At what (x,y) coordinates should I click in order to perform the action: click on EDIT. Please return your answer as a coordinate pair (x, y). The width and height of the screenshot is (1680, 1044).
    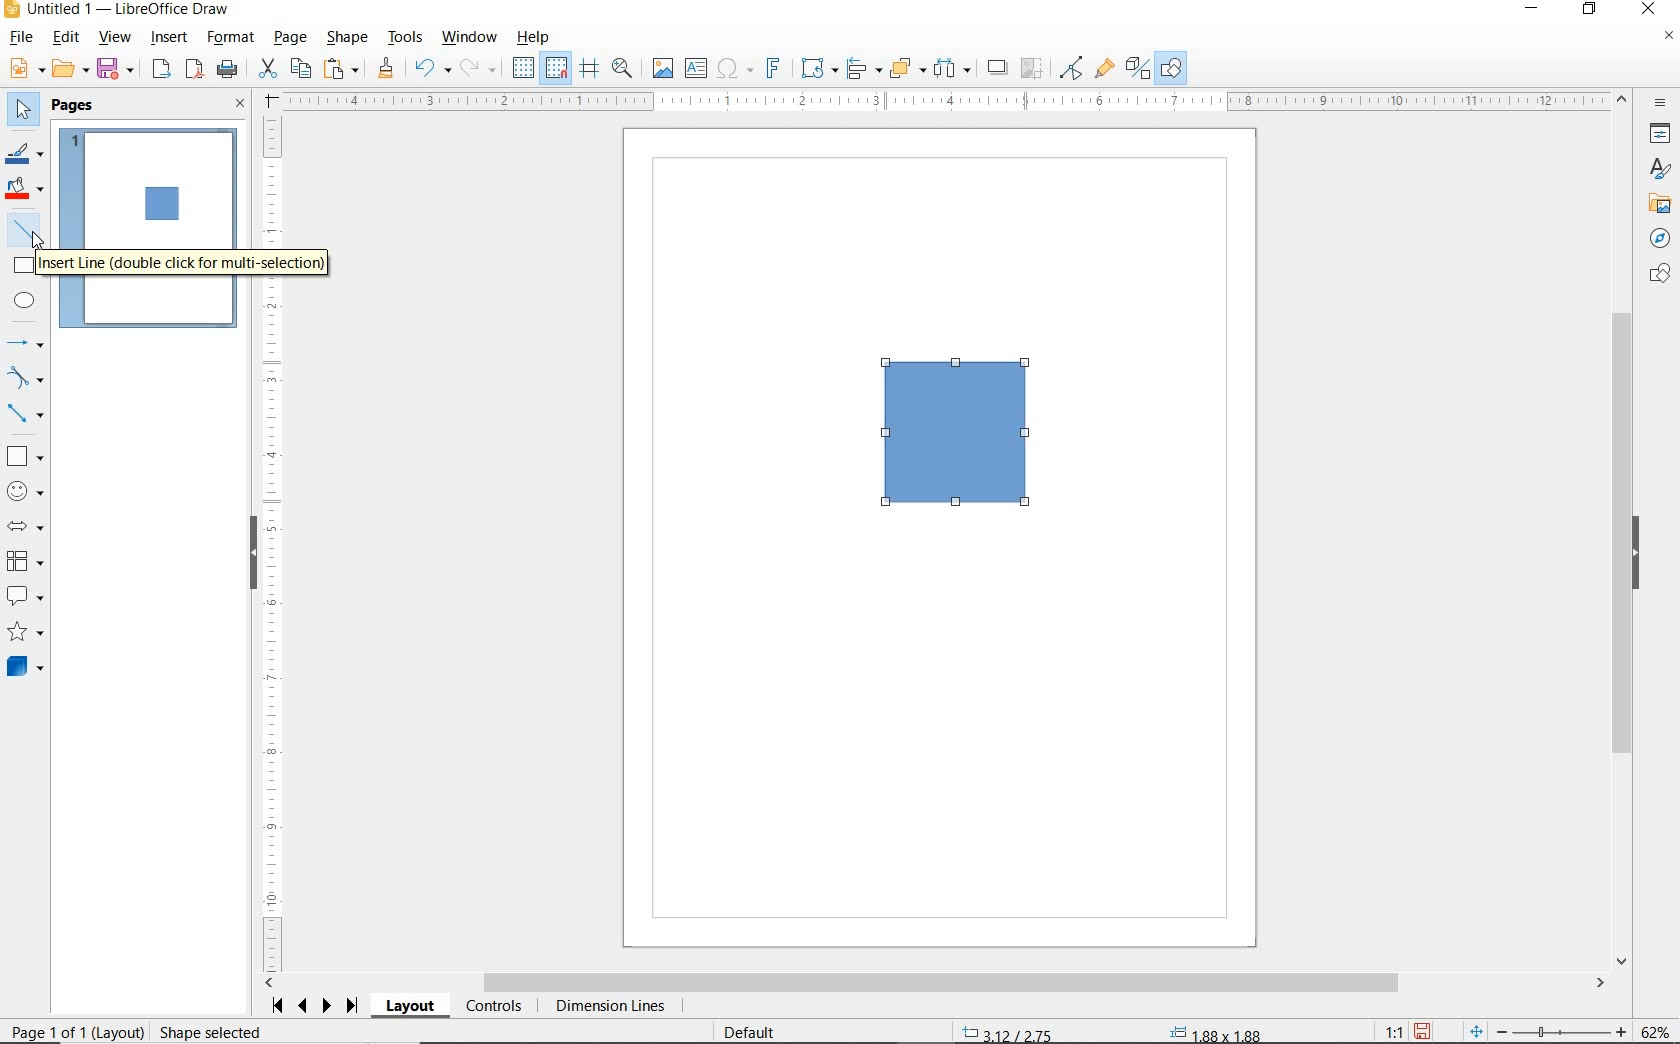
    Looking at the image, I should click on (66, 37).